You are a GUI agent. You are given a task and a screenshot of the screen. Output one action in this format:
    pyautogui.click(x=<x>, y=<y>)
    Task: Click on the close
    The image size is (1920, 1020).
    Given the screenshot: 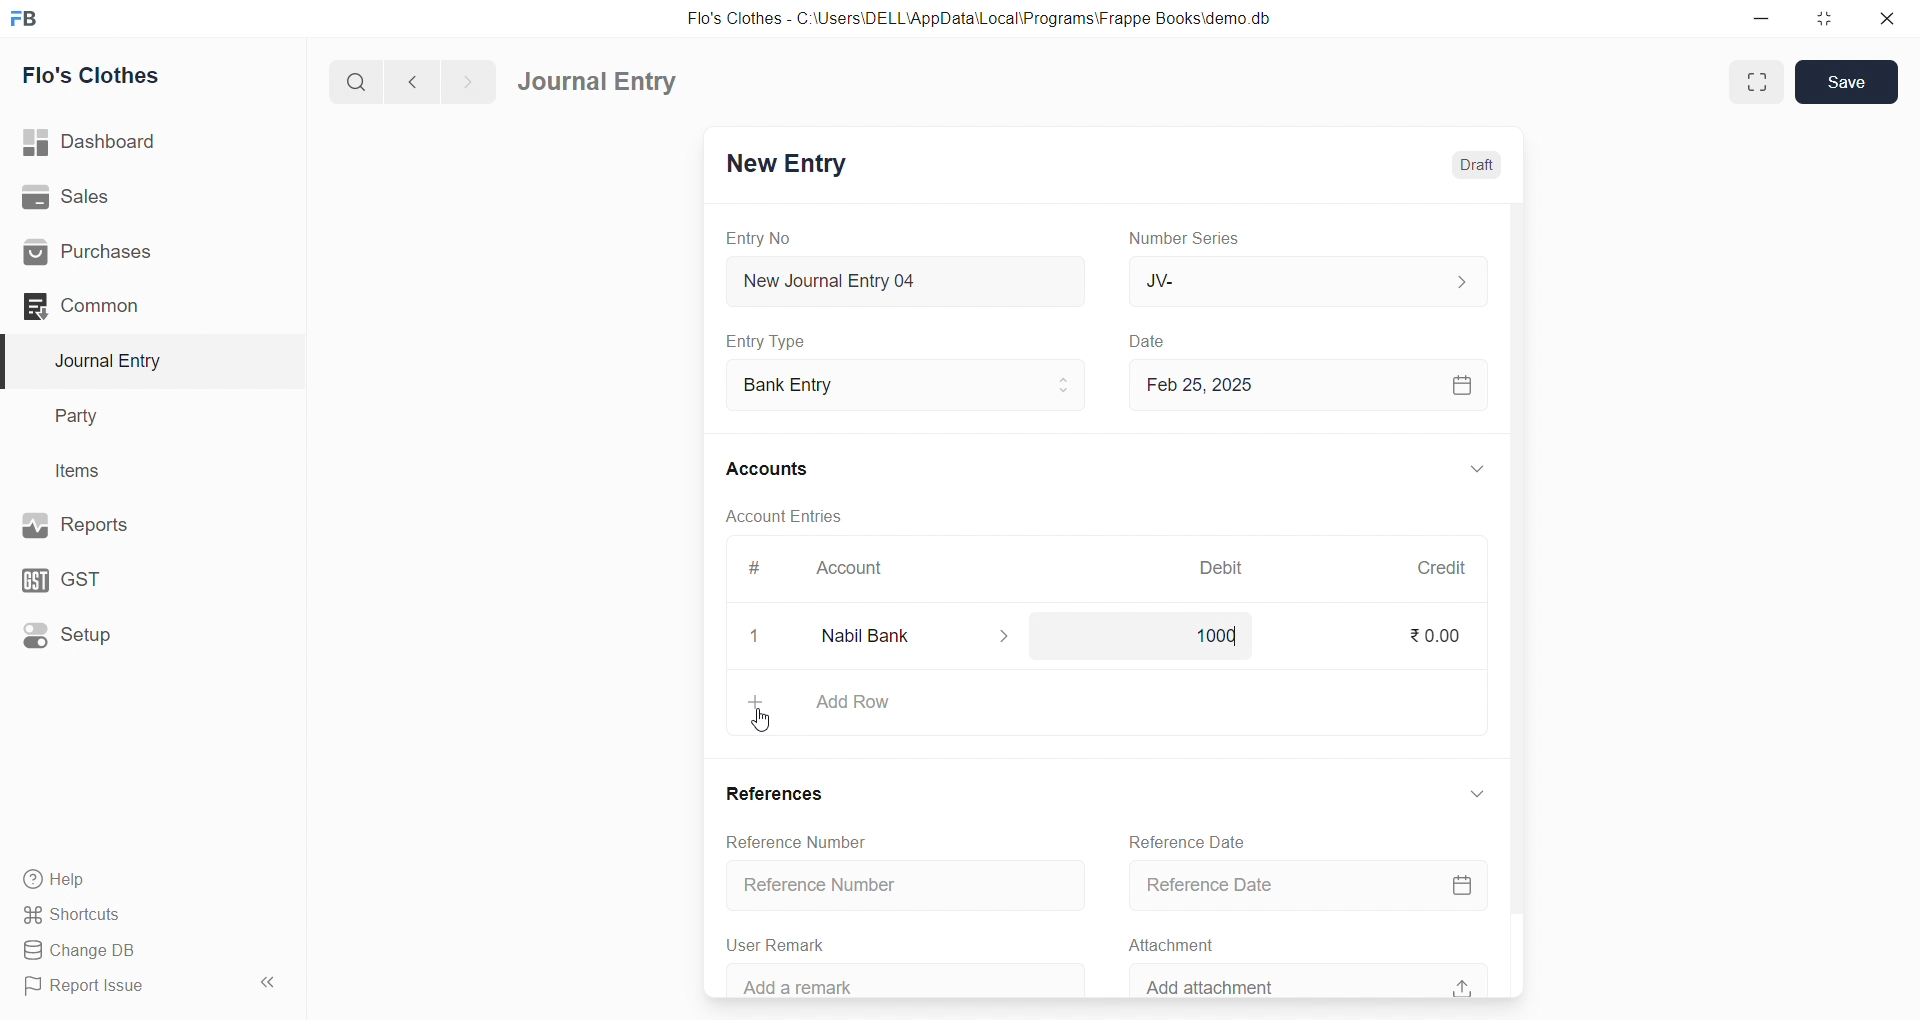 What is the action you would take?
    pyautogui.click(x=1879, y=18)
    